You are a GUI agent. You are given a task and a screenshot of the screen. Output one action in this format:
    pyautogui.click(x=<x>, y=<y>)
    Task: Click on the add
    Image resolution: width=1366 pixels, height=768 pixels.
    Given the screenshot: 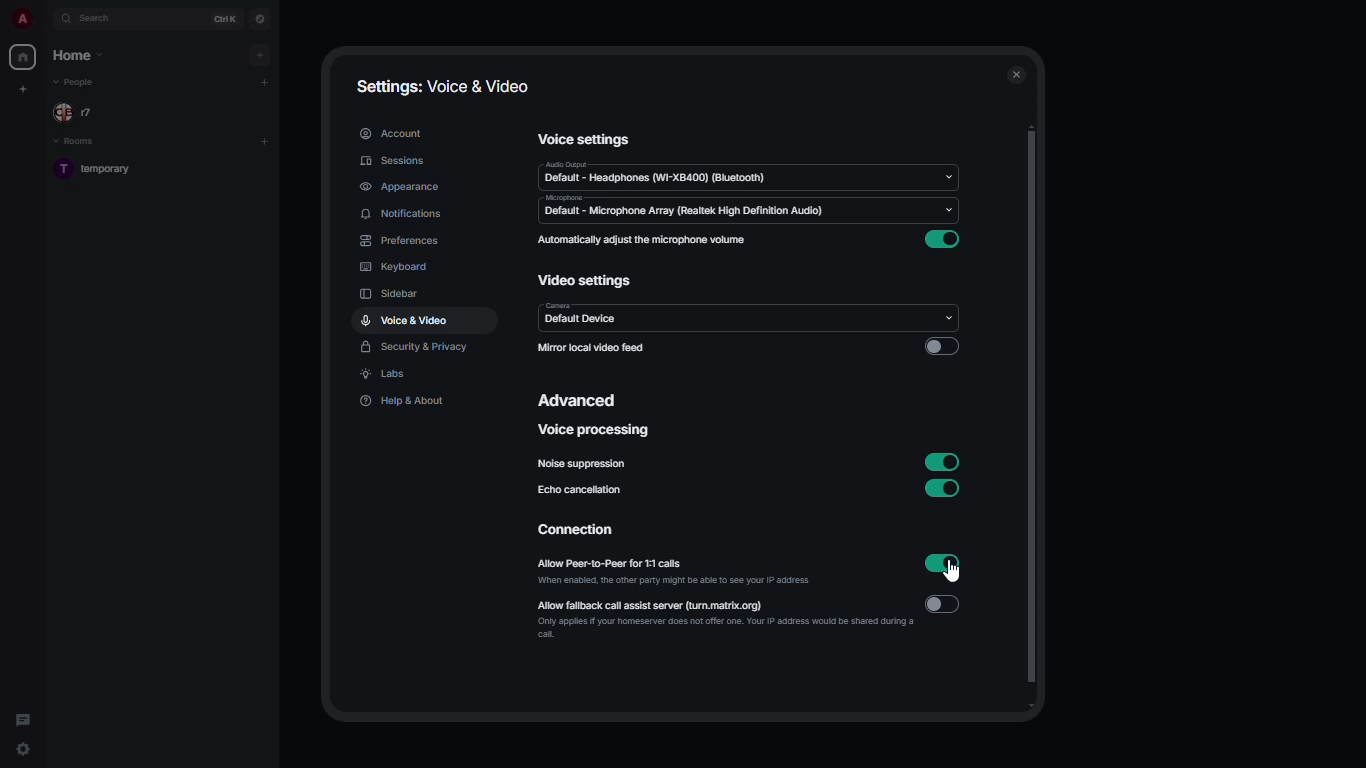 What is the action you would take?
    pyautogui.click(x=261, y=53)
    